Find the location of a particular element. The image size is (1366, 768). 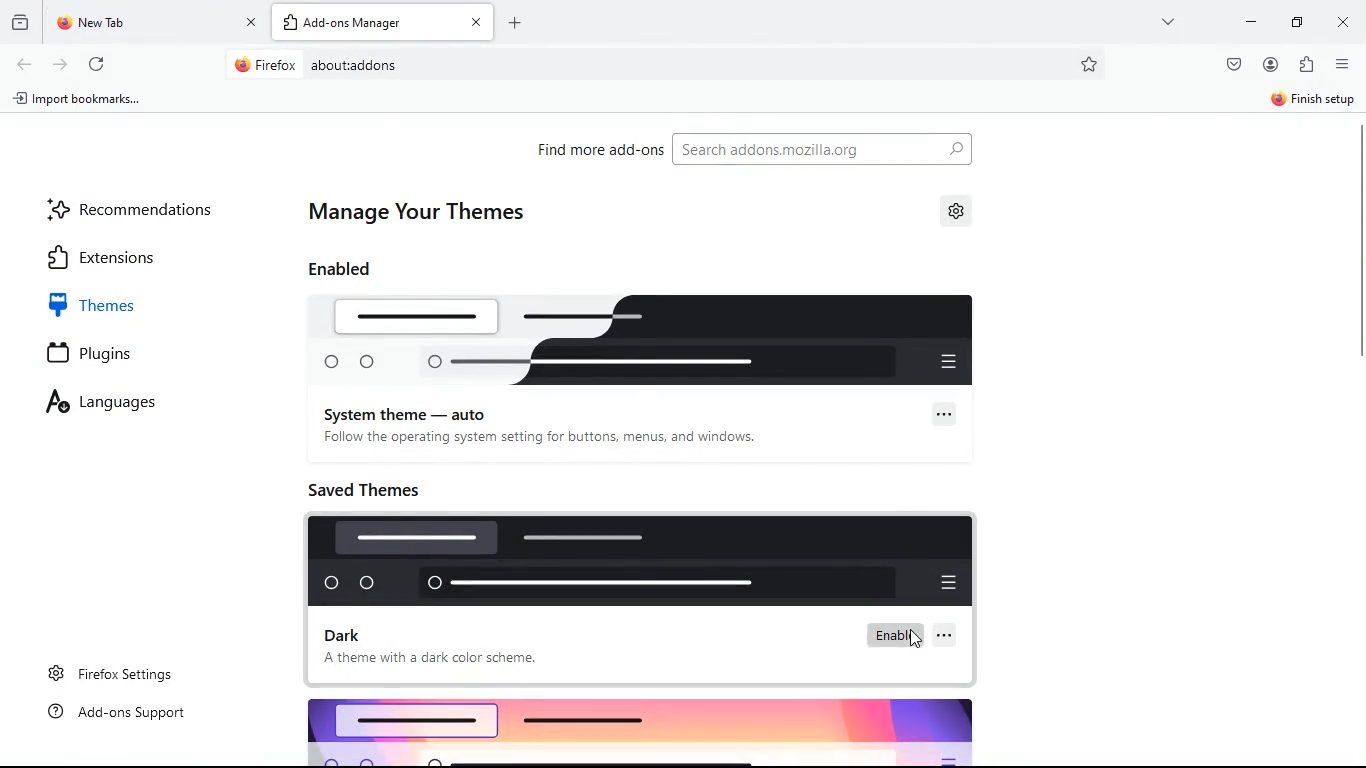

extensions is located at coordinates (129, 256).